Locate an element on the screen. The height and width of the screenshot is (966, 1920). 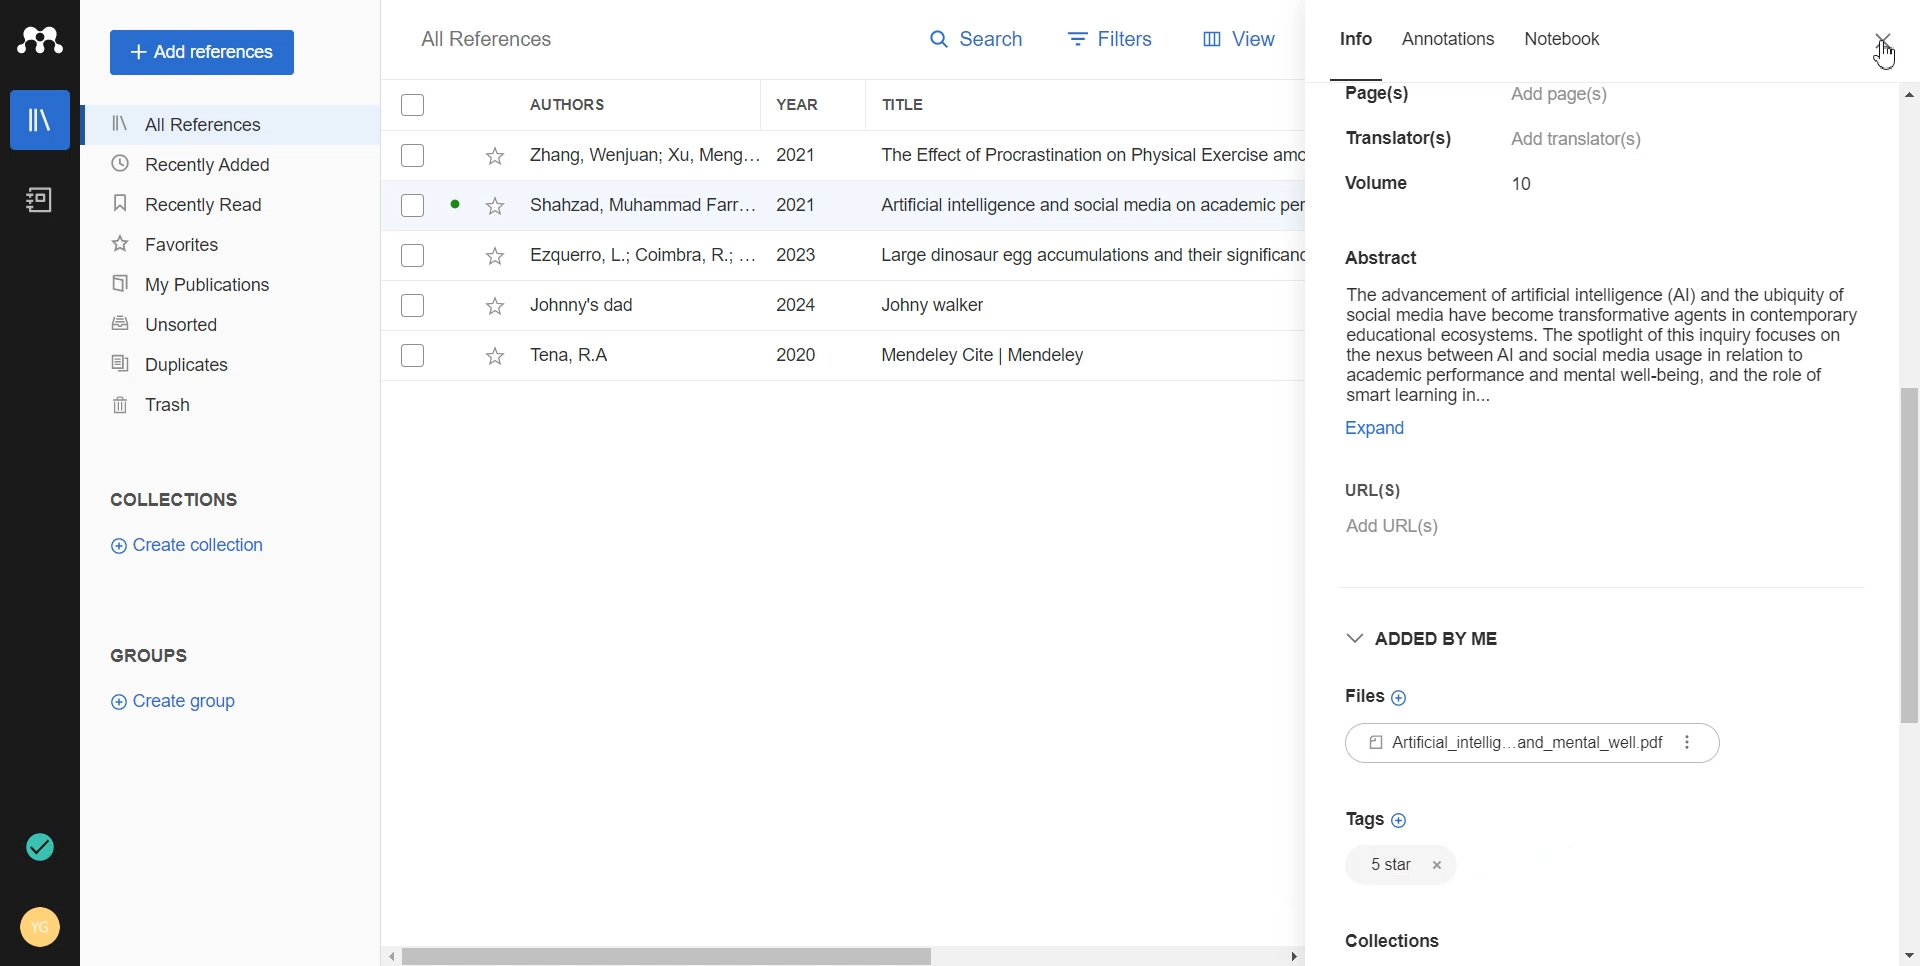
Year is located at coordinates (814, 105).